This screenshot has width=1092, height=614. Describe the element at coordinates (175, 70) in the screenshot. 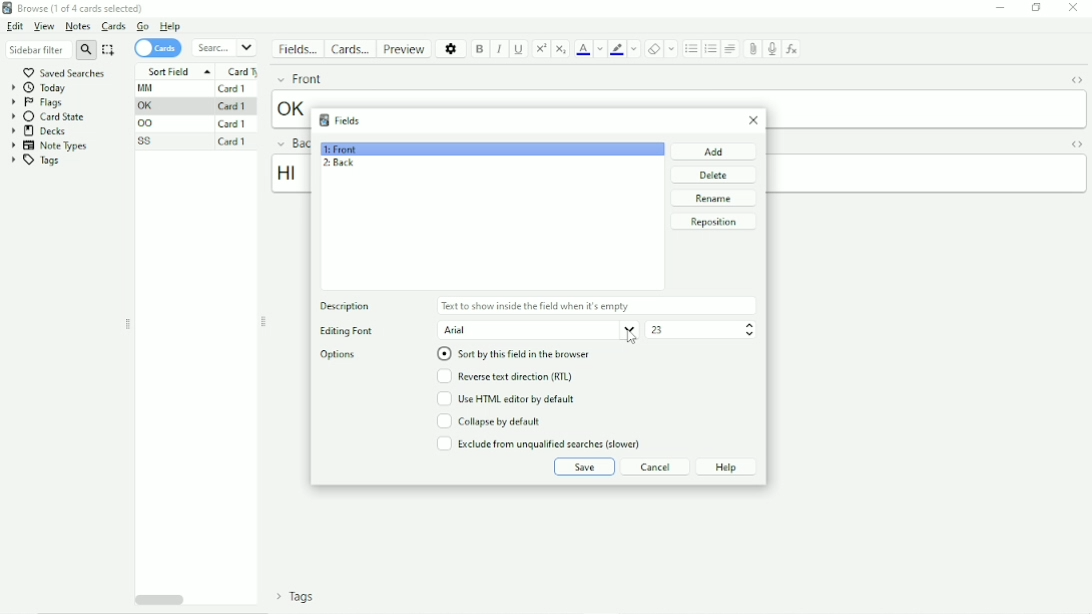

I see `Sort Field` at that location.